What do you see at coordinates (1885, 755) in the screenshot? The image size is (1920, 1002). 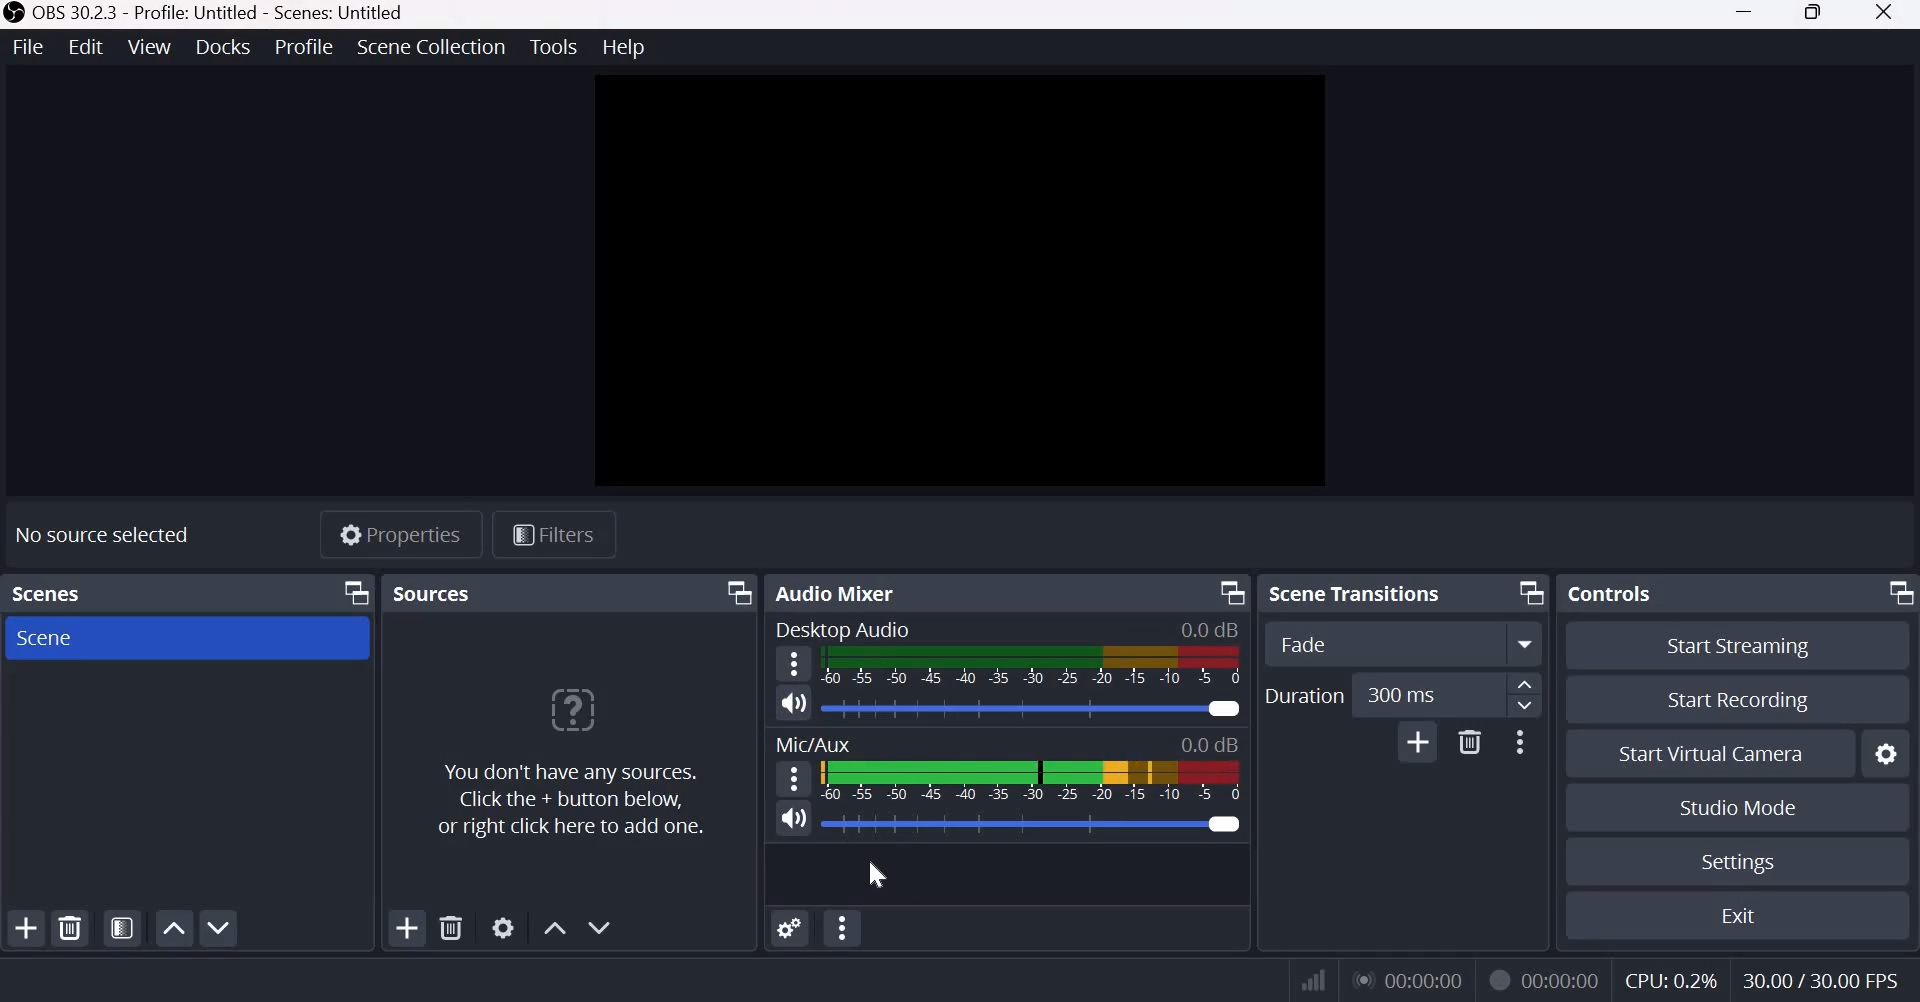 I see `configure virtual camera` at bounding box center [1885, 755].